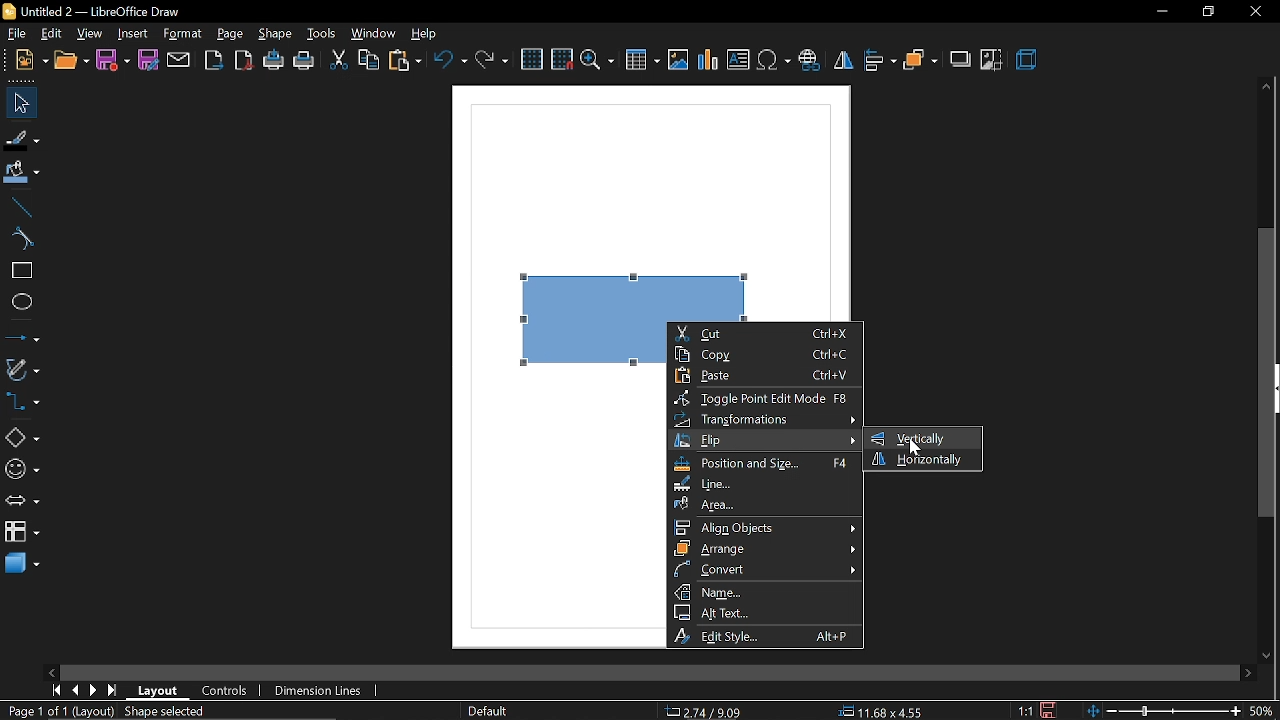 The image size is (1280, 720). What do you see at coordinates (1050, 709) in the screenshot?
I see `save` at bounding box center [1050, 709].